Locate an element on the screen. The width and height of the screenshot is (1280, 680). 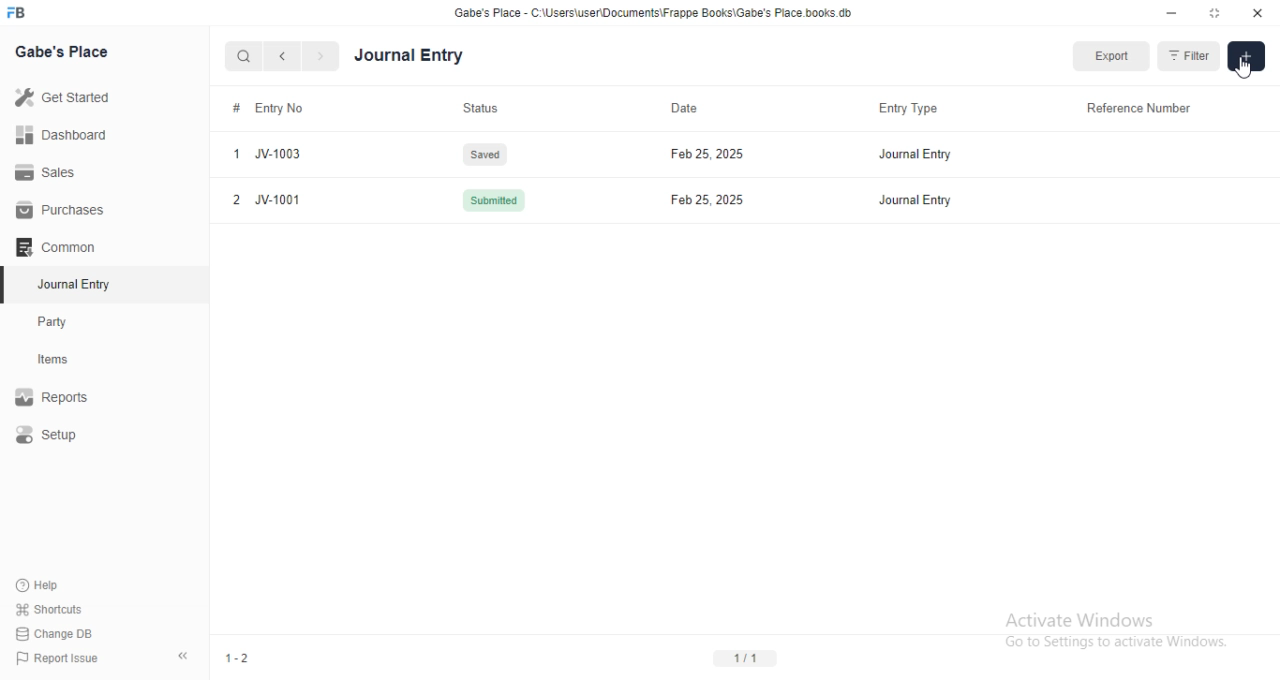
Reference Number is located at coordinates (1139, 108).